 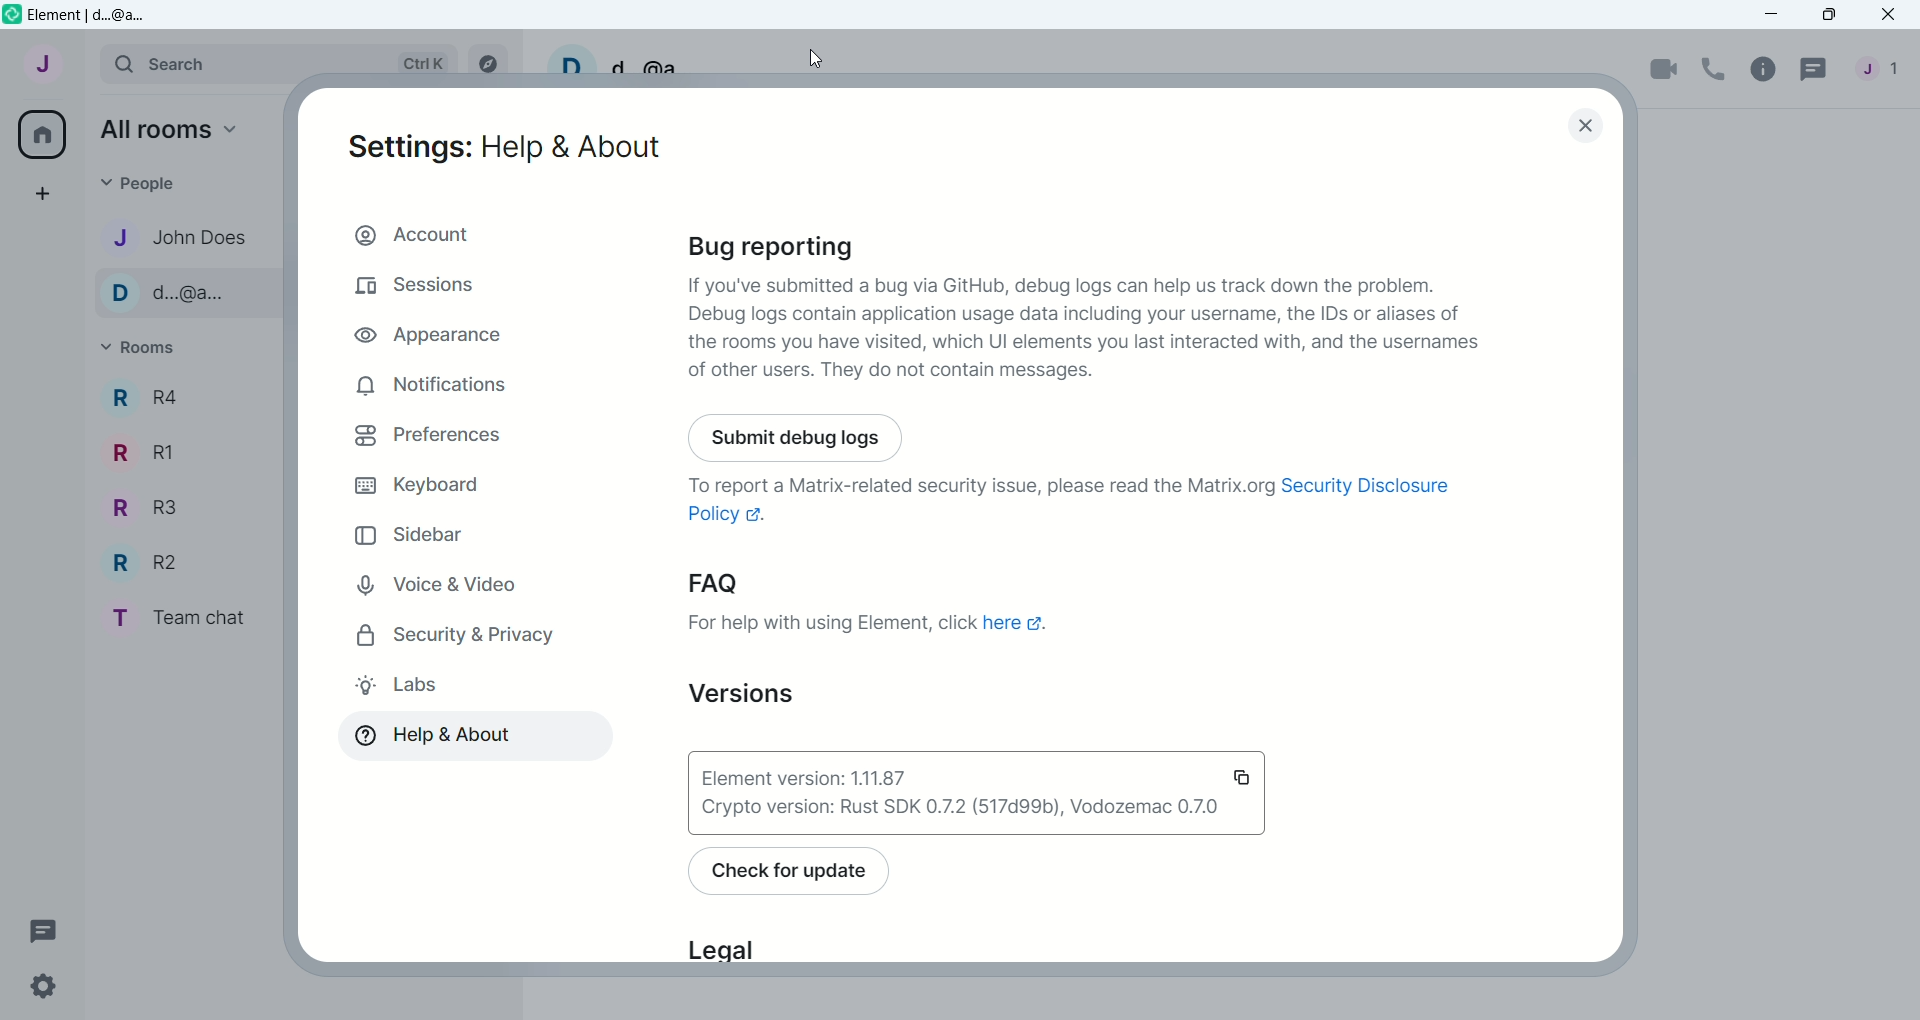 I want to click on Versions, so click(x=717, y=691).